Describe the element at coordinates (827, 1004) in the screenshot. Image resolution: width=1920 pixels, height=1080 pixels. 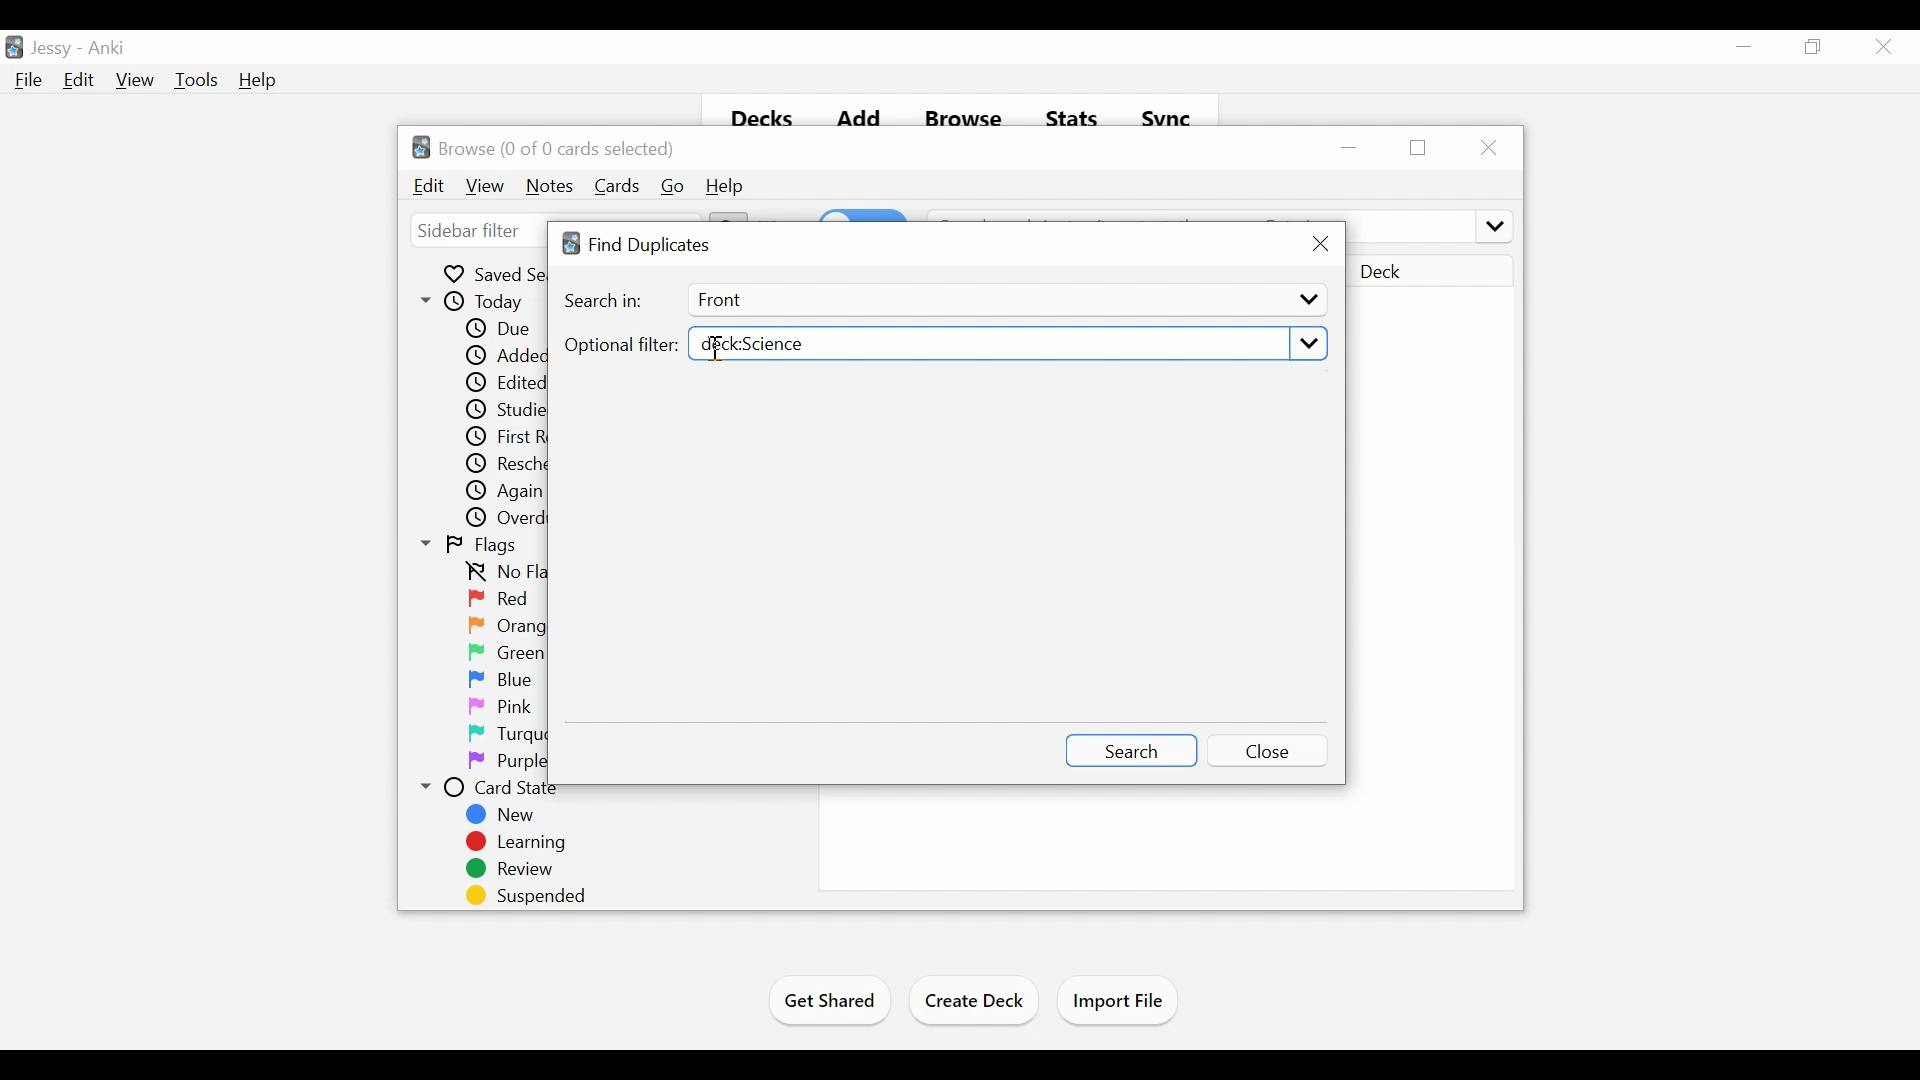
I see `Get Shared` at that location.